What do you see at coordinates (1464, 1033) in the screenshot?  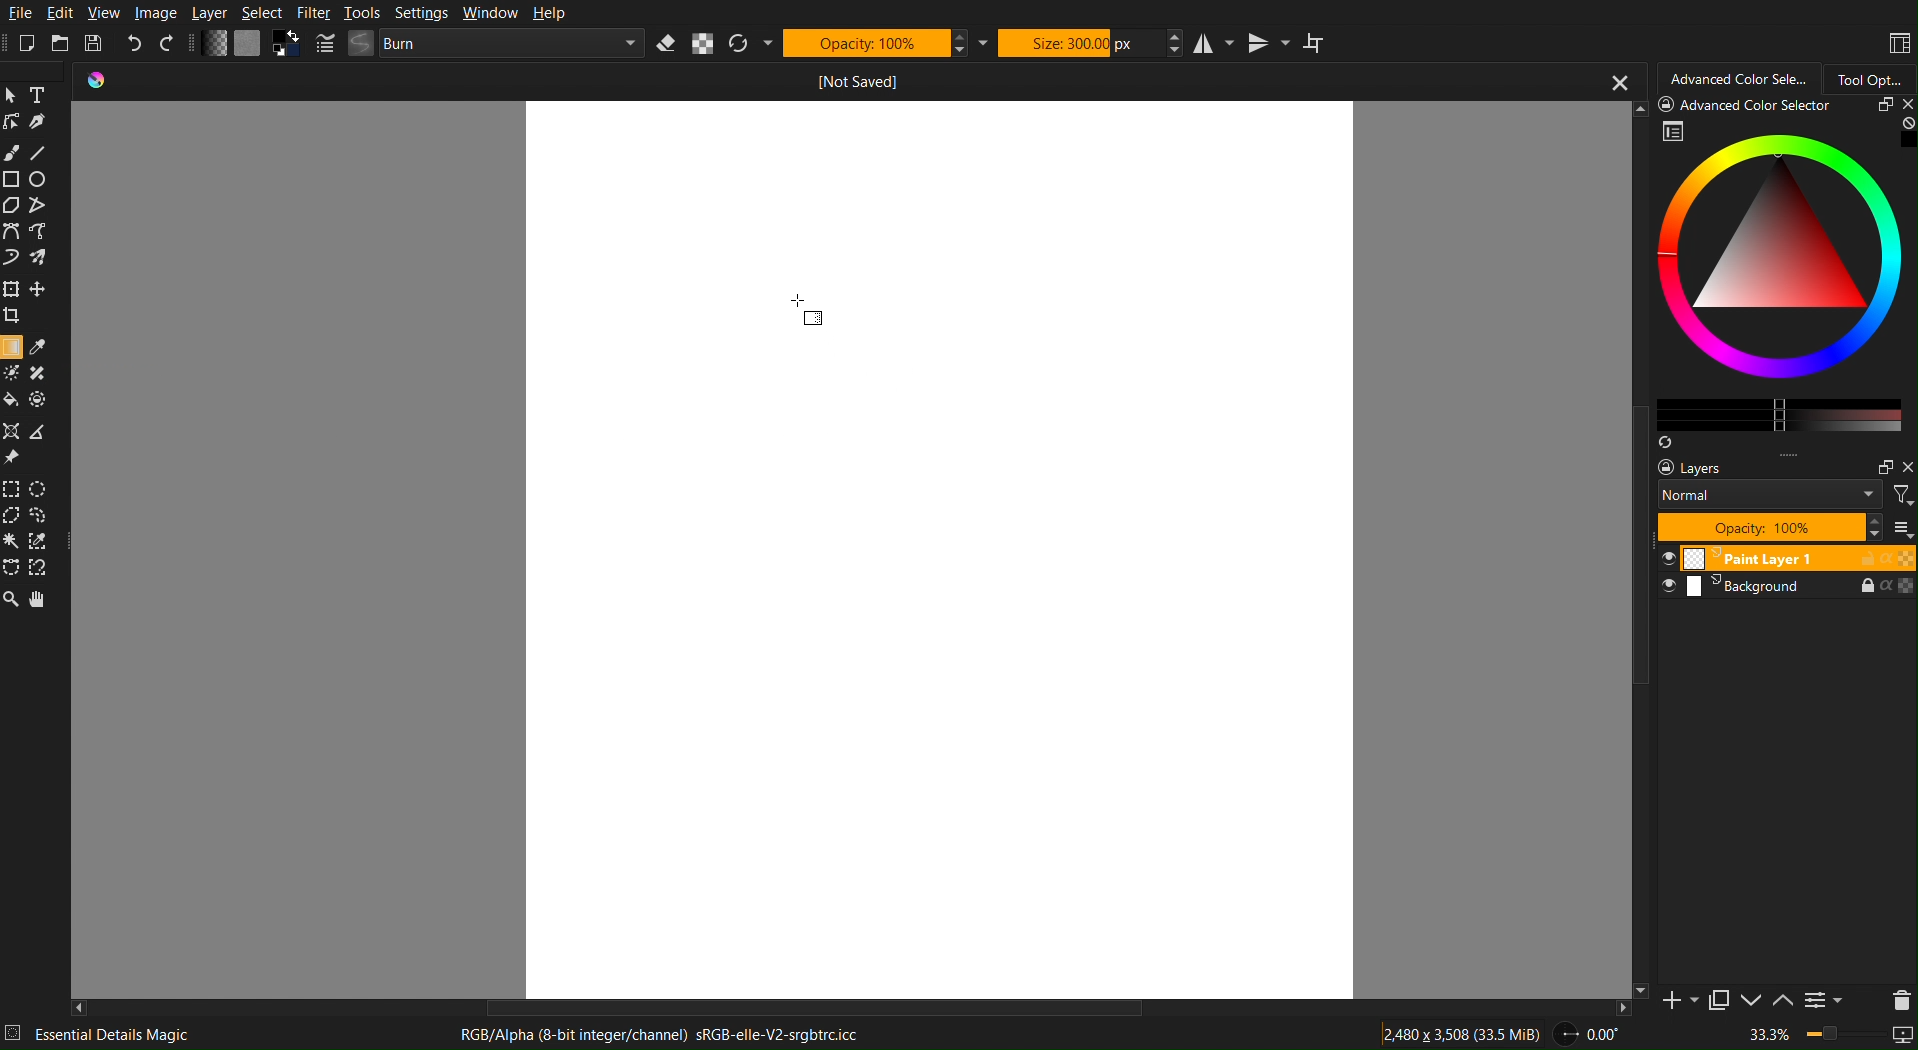 I see `Dimensions` at bounding box center [1464, 1033].